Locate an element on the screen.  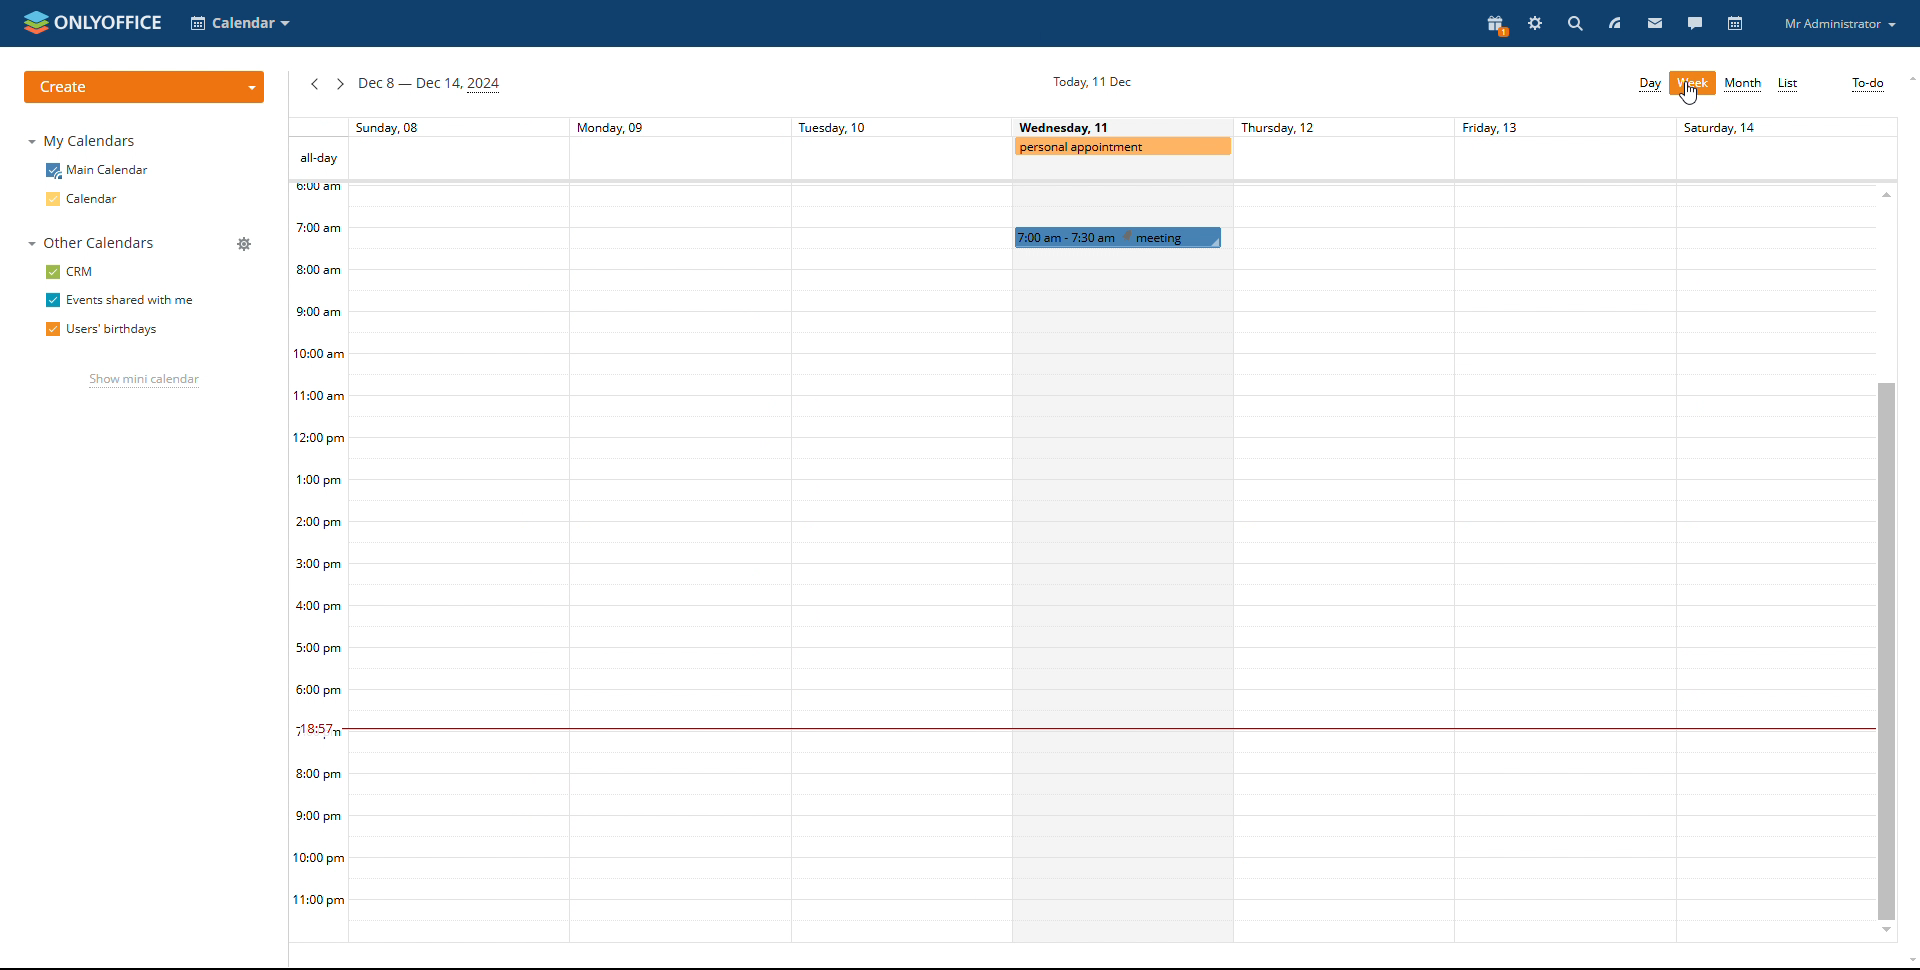
week view is located at coordinates (1694, 84).